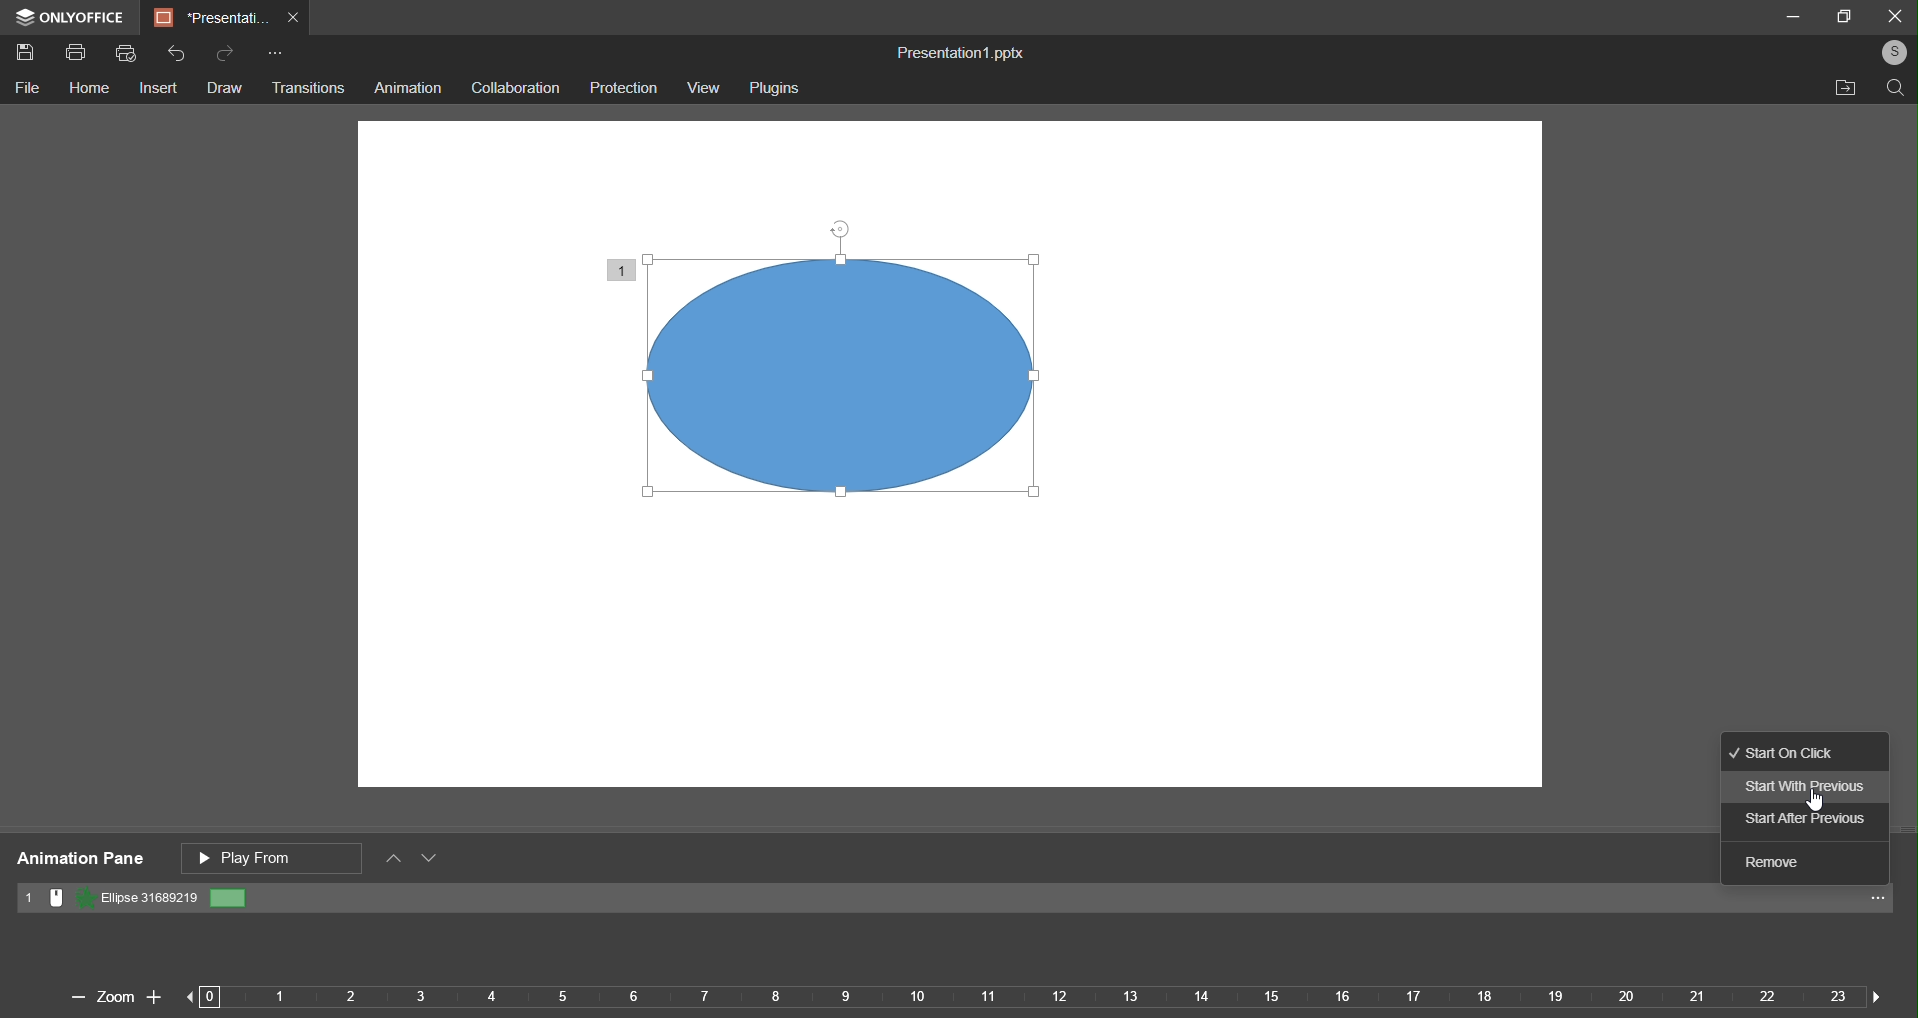 This screenshot has height=1018, width=1918. Describe the element at coordinates (1784, 864) in the screenshot. I see `Remove` at that location.